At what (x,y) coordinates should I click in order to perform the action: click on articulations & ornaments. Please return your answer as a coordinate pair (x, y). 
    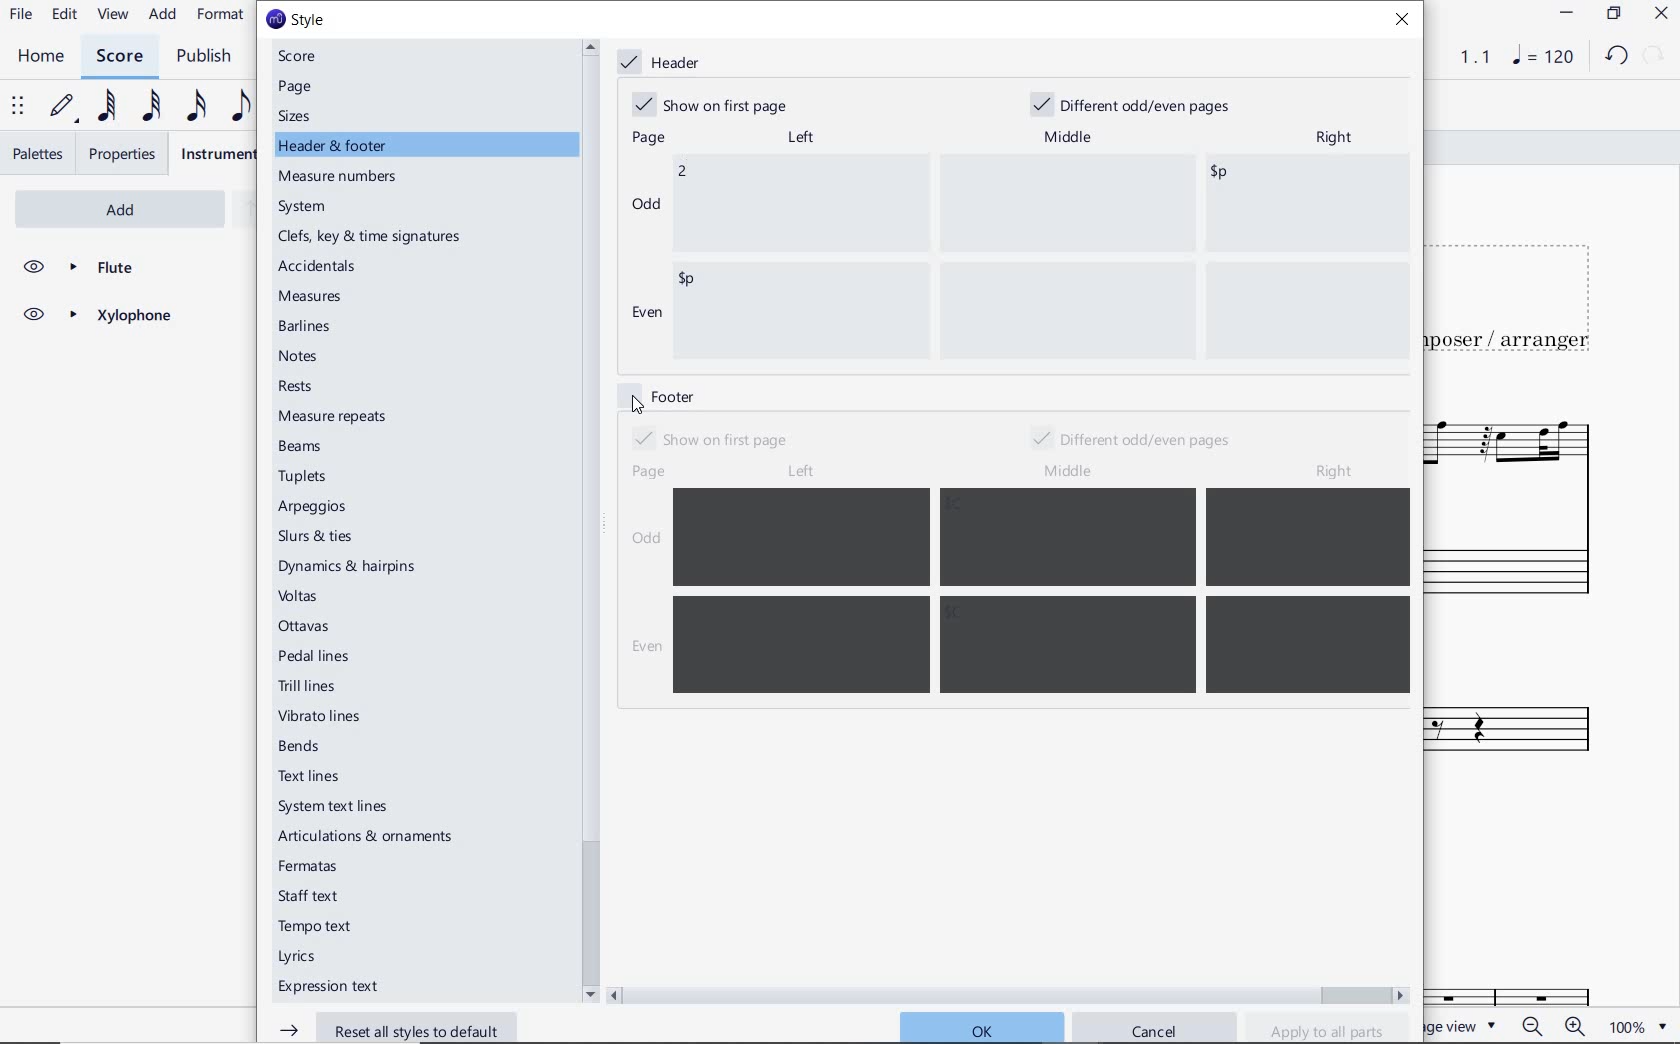
    Looking at the image, I should click on (371, 838).